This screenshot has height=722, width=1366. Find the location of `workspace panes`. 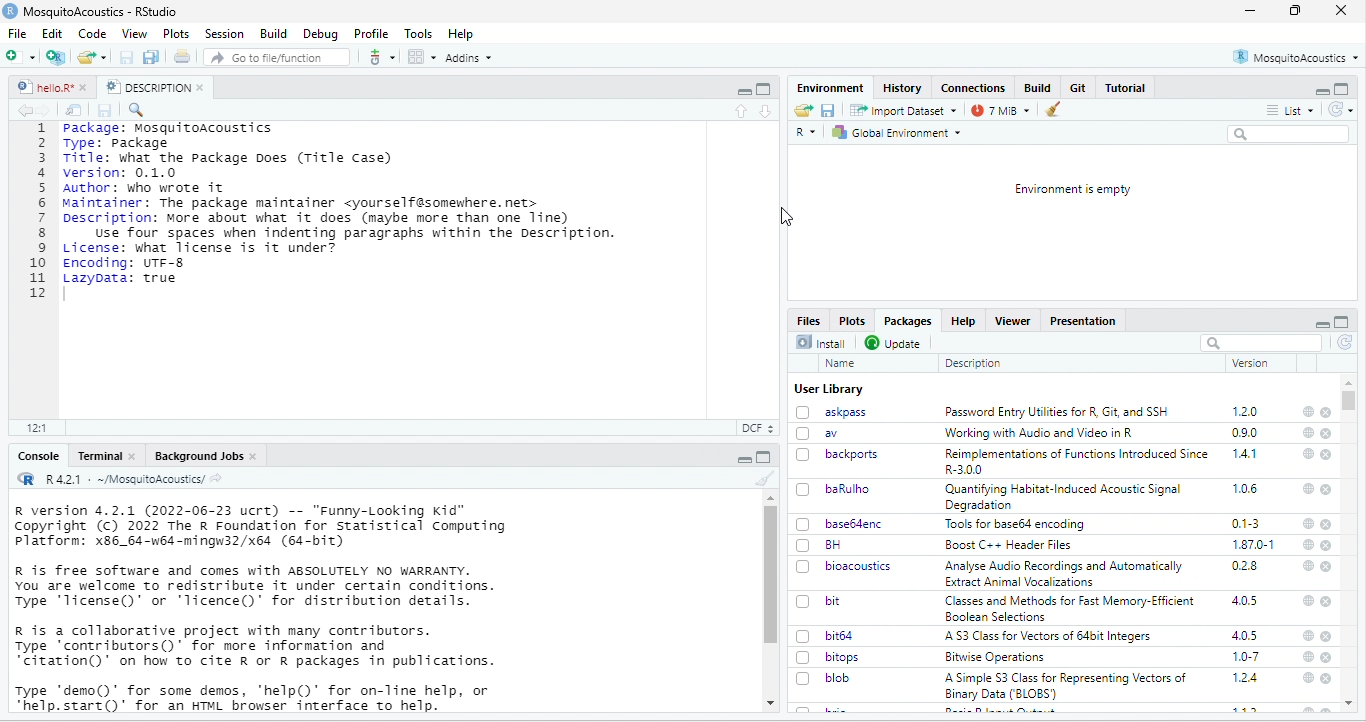

workspace panes is located at coordinates (421, 57).